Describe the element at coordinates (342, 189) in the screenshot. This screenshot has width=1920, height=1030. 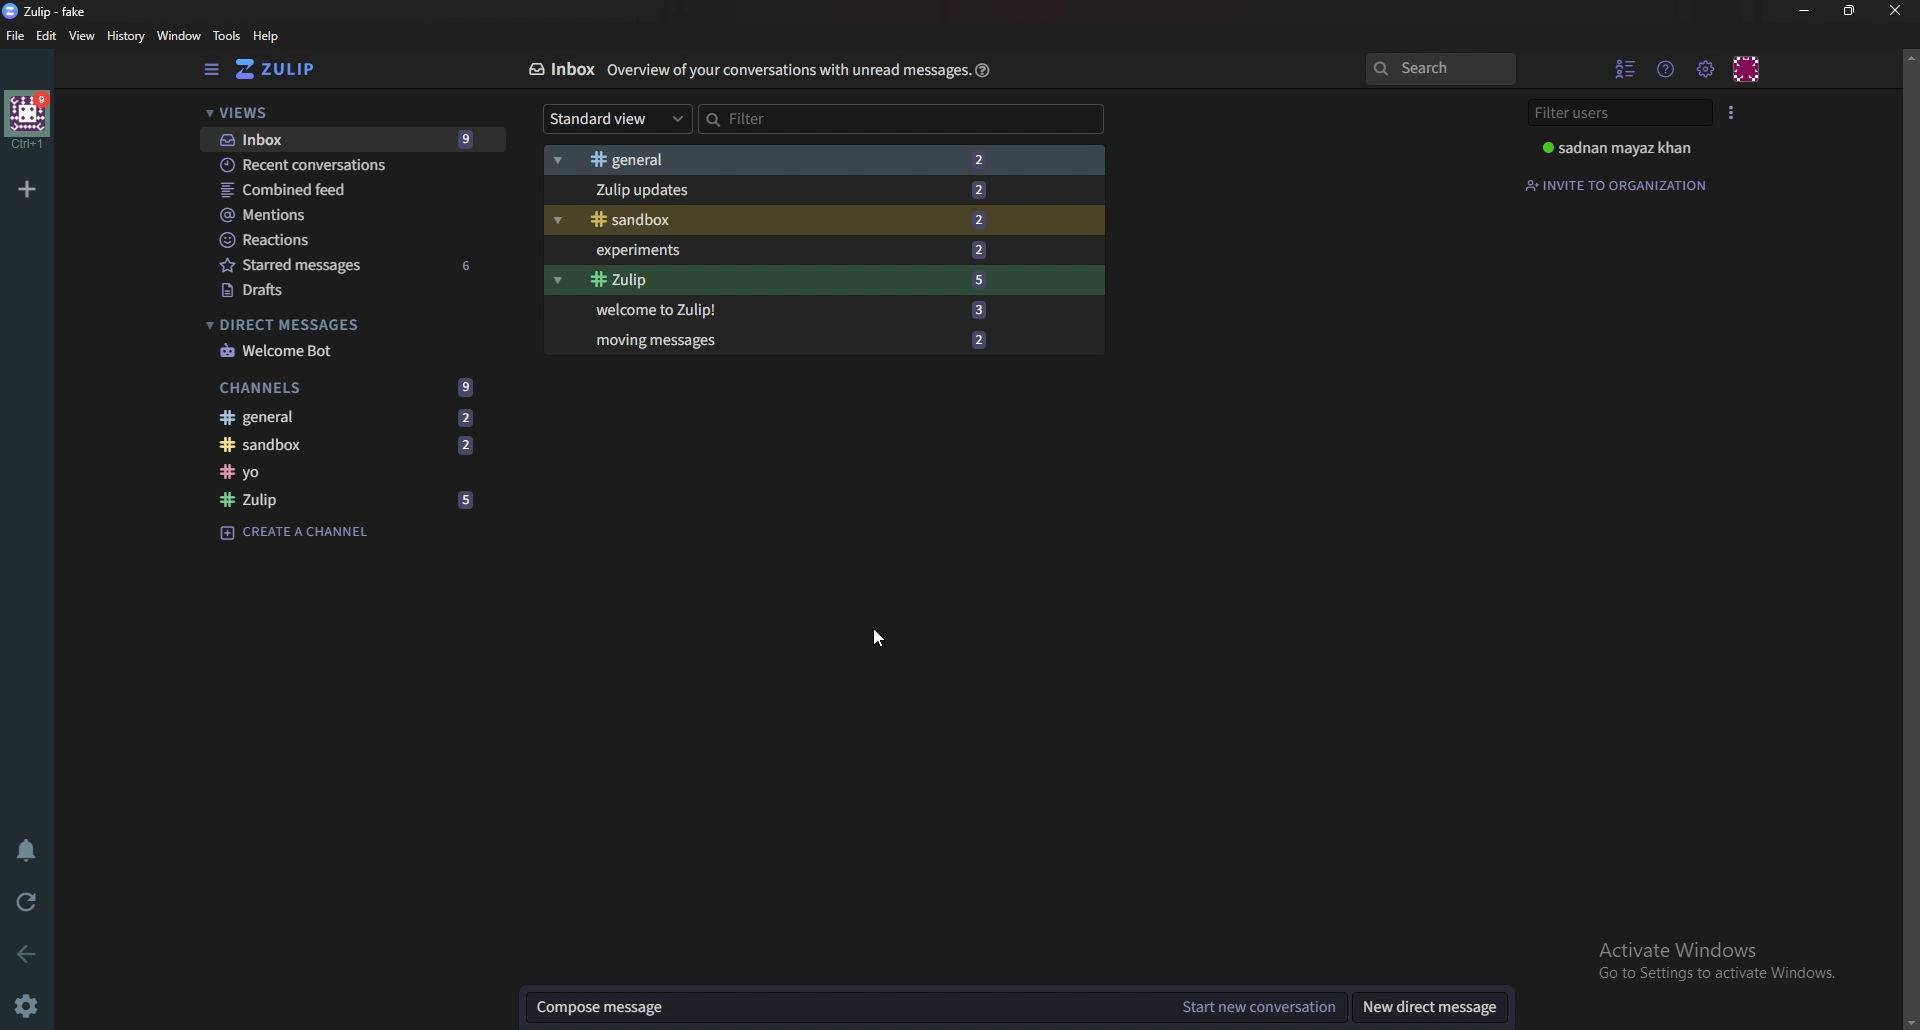
I see `Combined feed` at that location.